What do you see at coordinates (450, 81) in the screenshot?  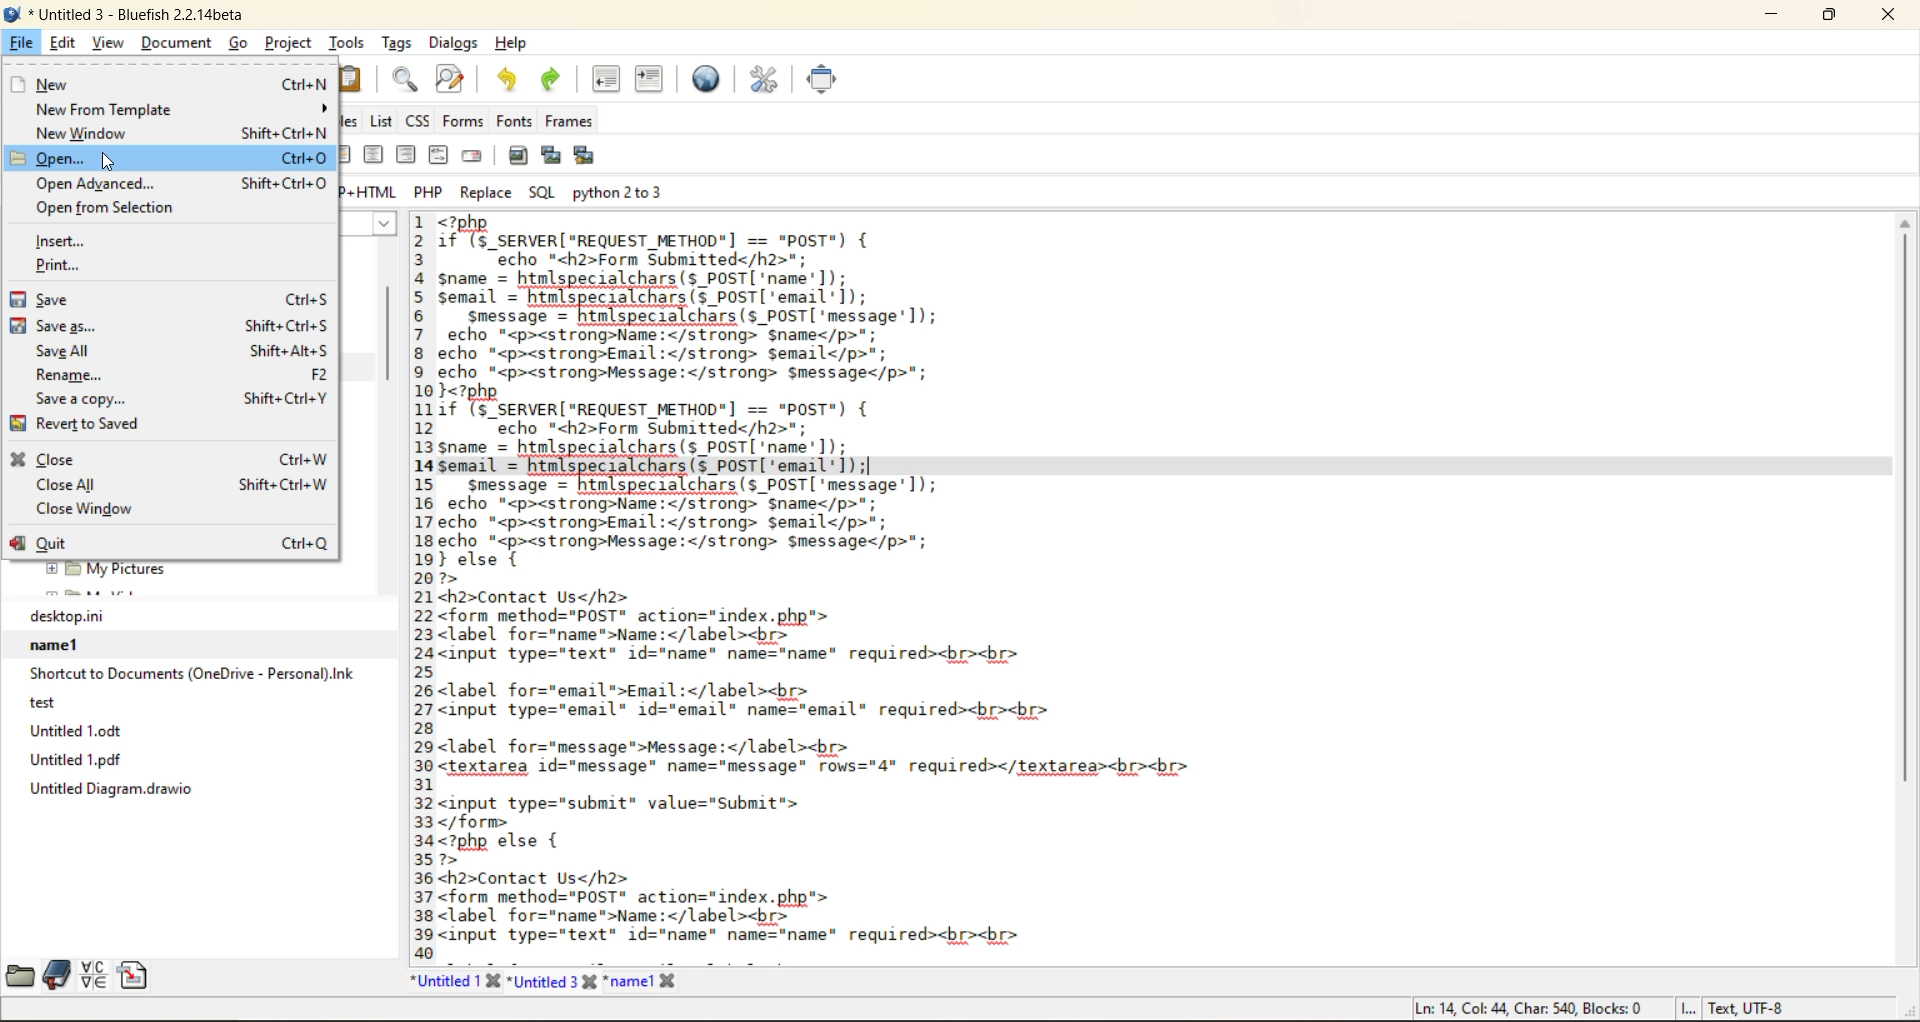 I see `find and replace` at bounding box center [450, 81].